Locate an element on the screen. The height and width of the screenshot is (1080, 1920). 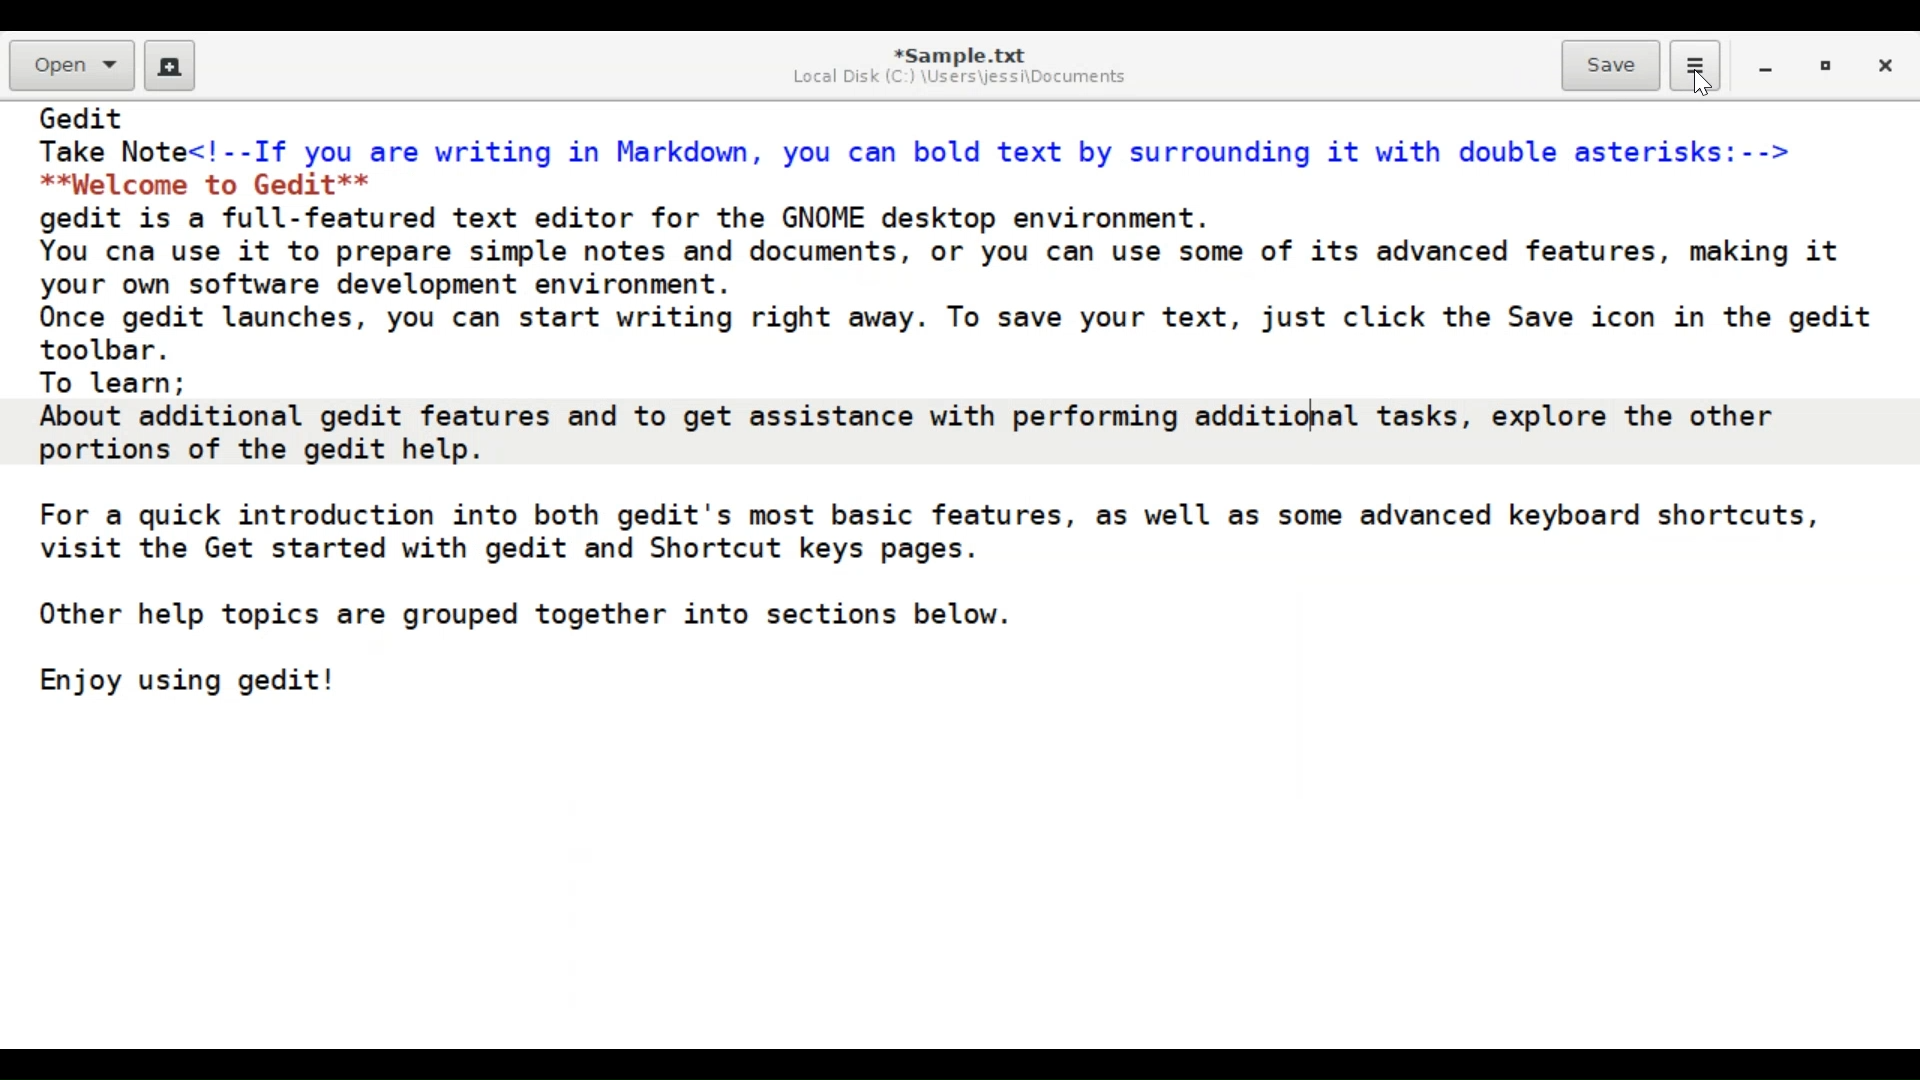
Local Disk (C2) \Users\jessi\Documents is located at coordinates (956, 77).